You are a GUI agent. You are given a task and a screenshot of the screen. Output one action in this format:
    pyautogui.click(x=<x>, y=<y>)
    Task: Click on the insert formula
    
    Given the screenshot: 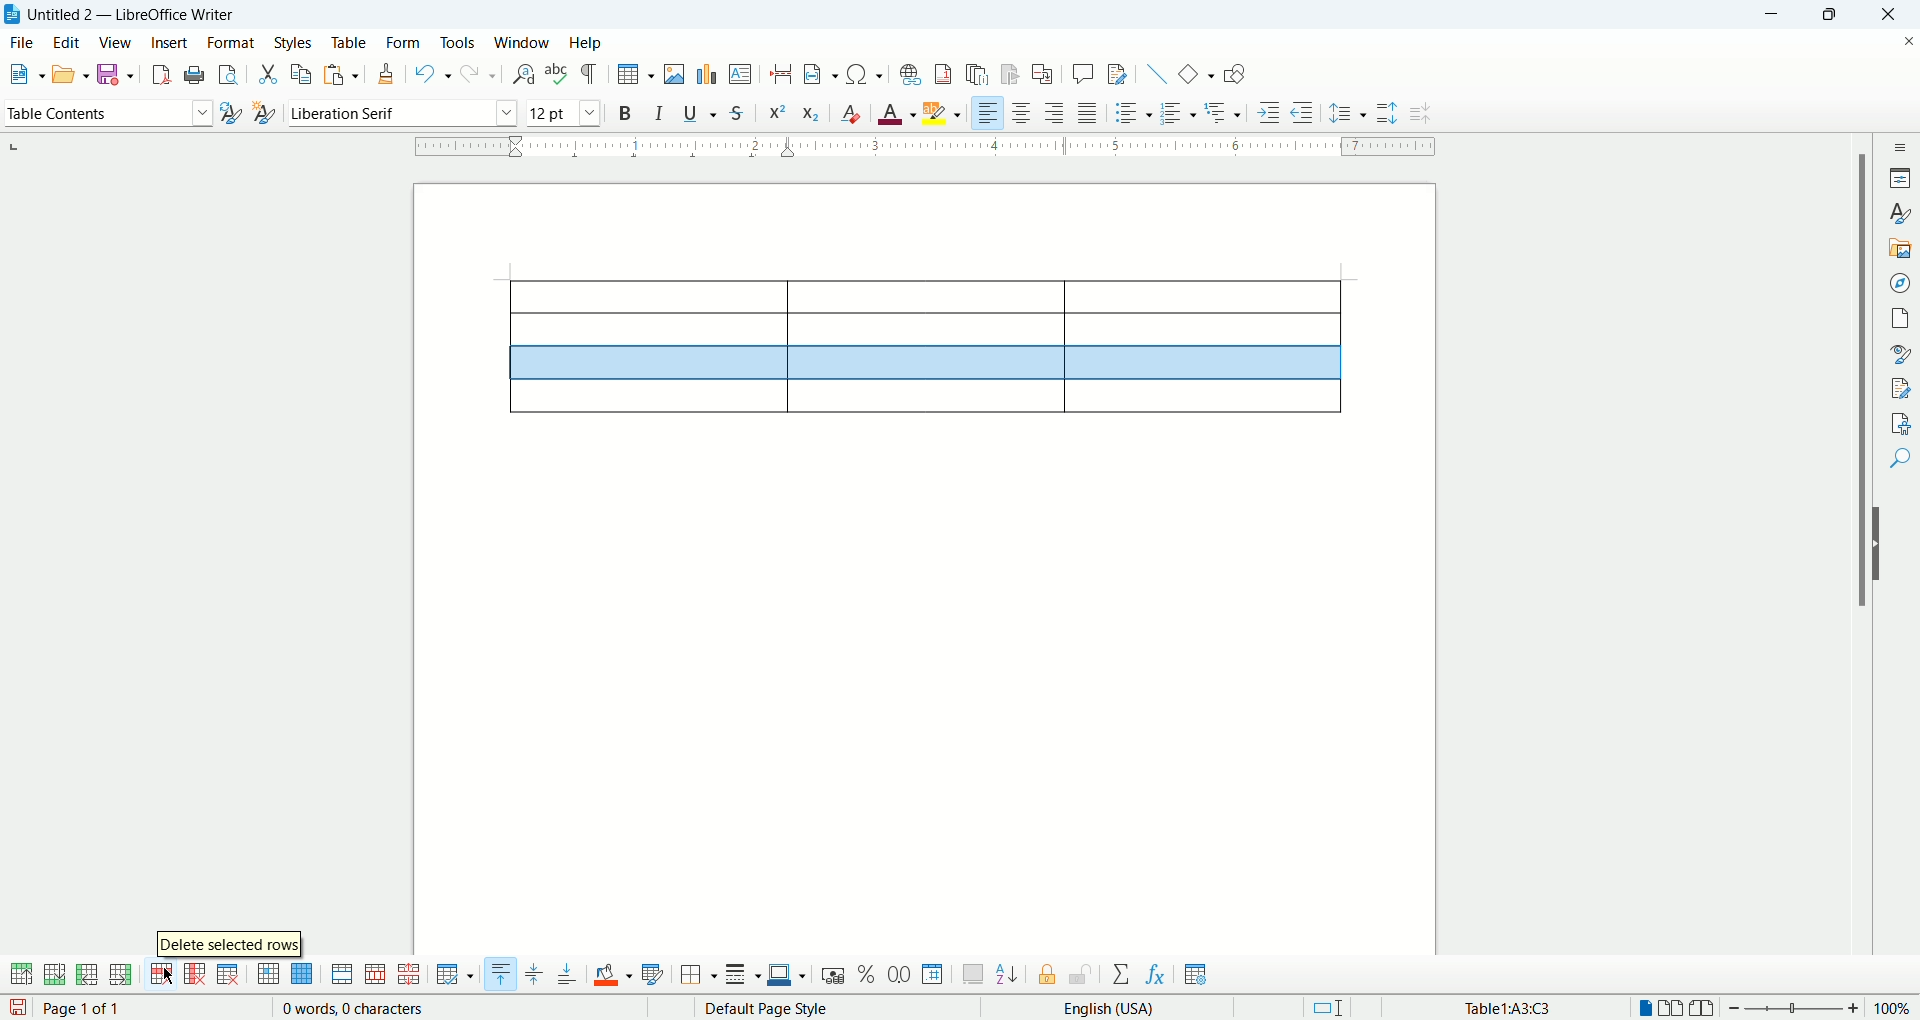 What is the action you would take?
    pyautogui.click(x=1157, y=975)
    